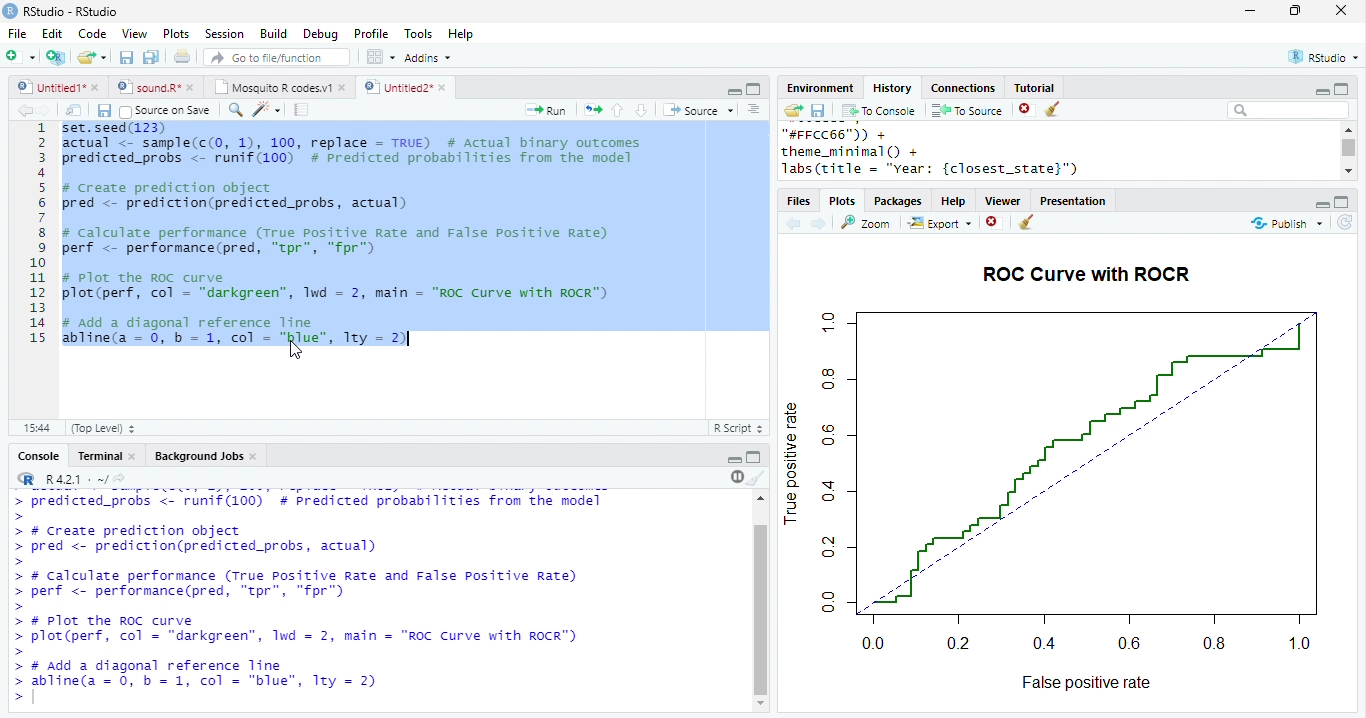 The image size is (1366, 718). What do you see at coordinates (39, 235) in the screenshot?
I see `line numbering` at bounding box center [39, 235].